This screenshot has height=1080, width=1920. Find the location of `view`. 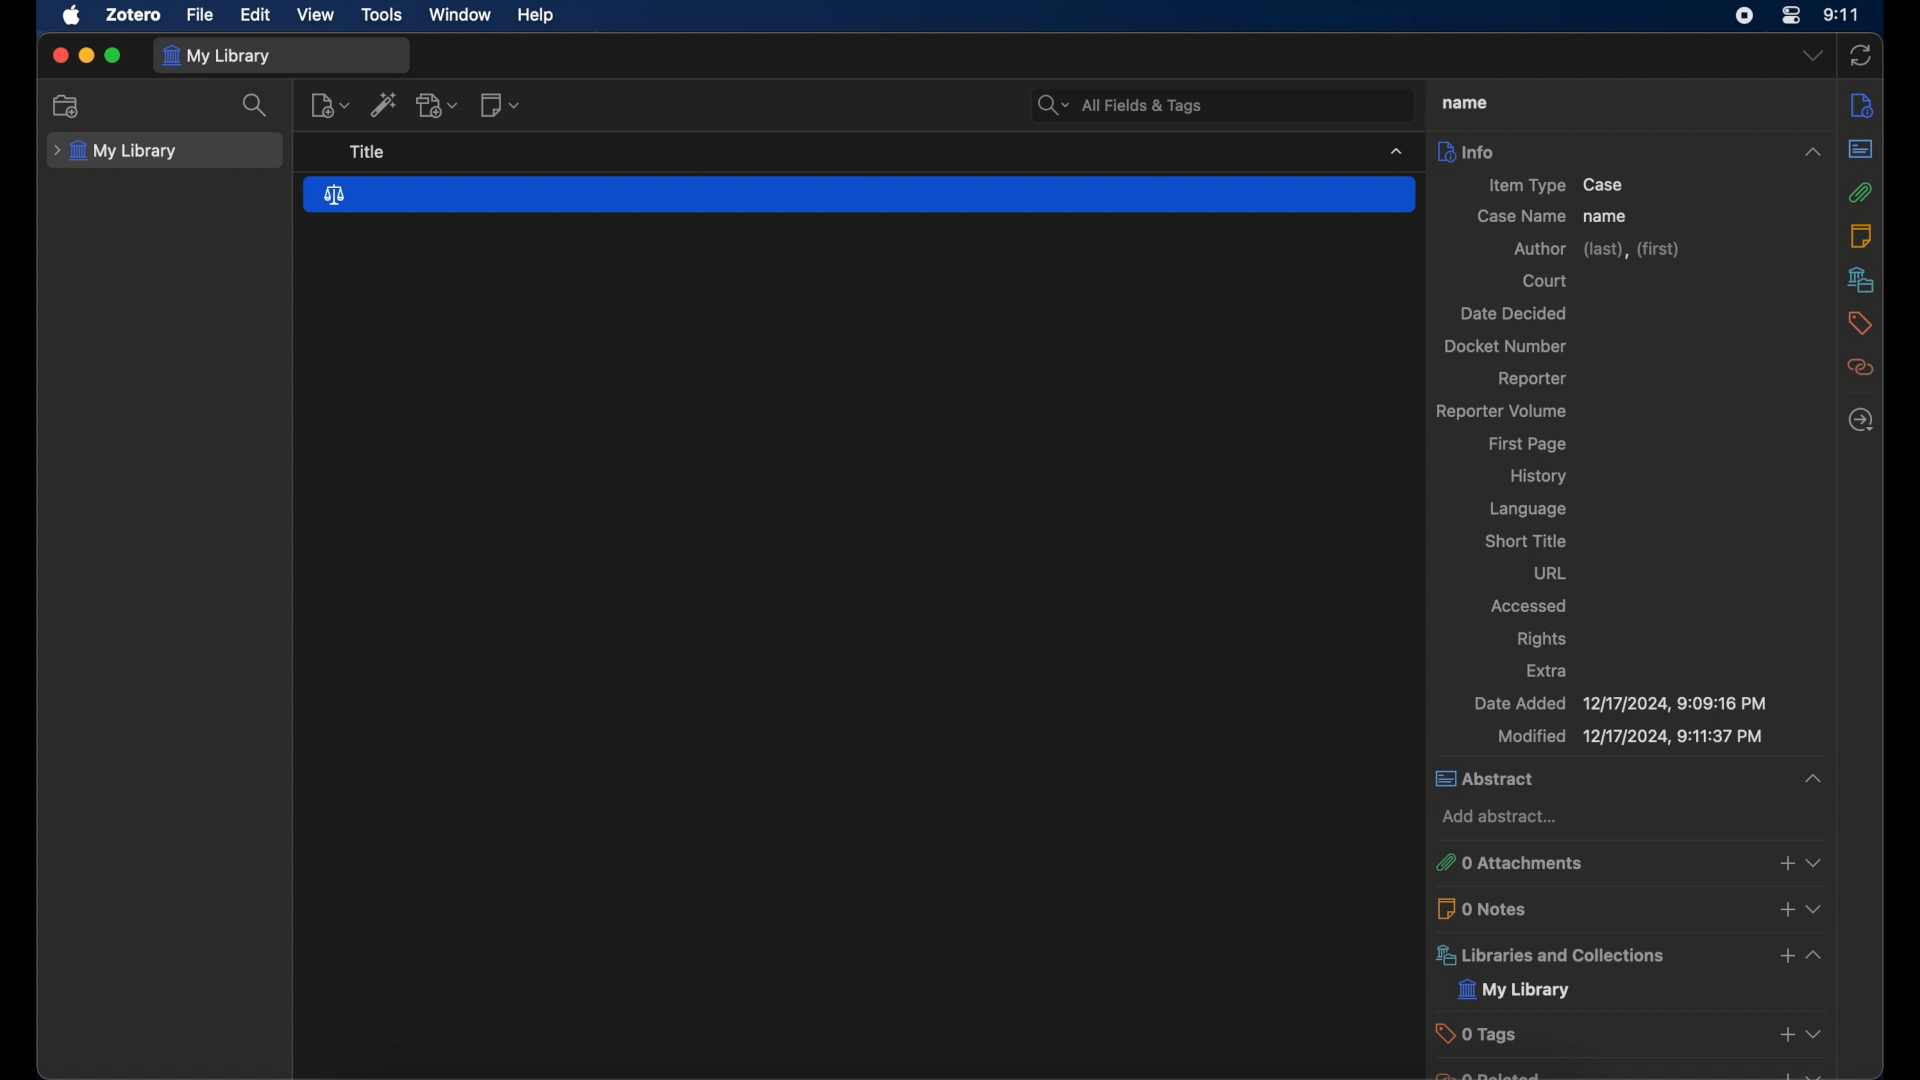

view is located at coordinates (316, 15).